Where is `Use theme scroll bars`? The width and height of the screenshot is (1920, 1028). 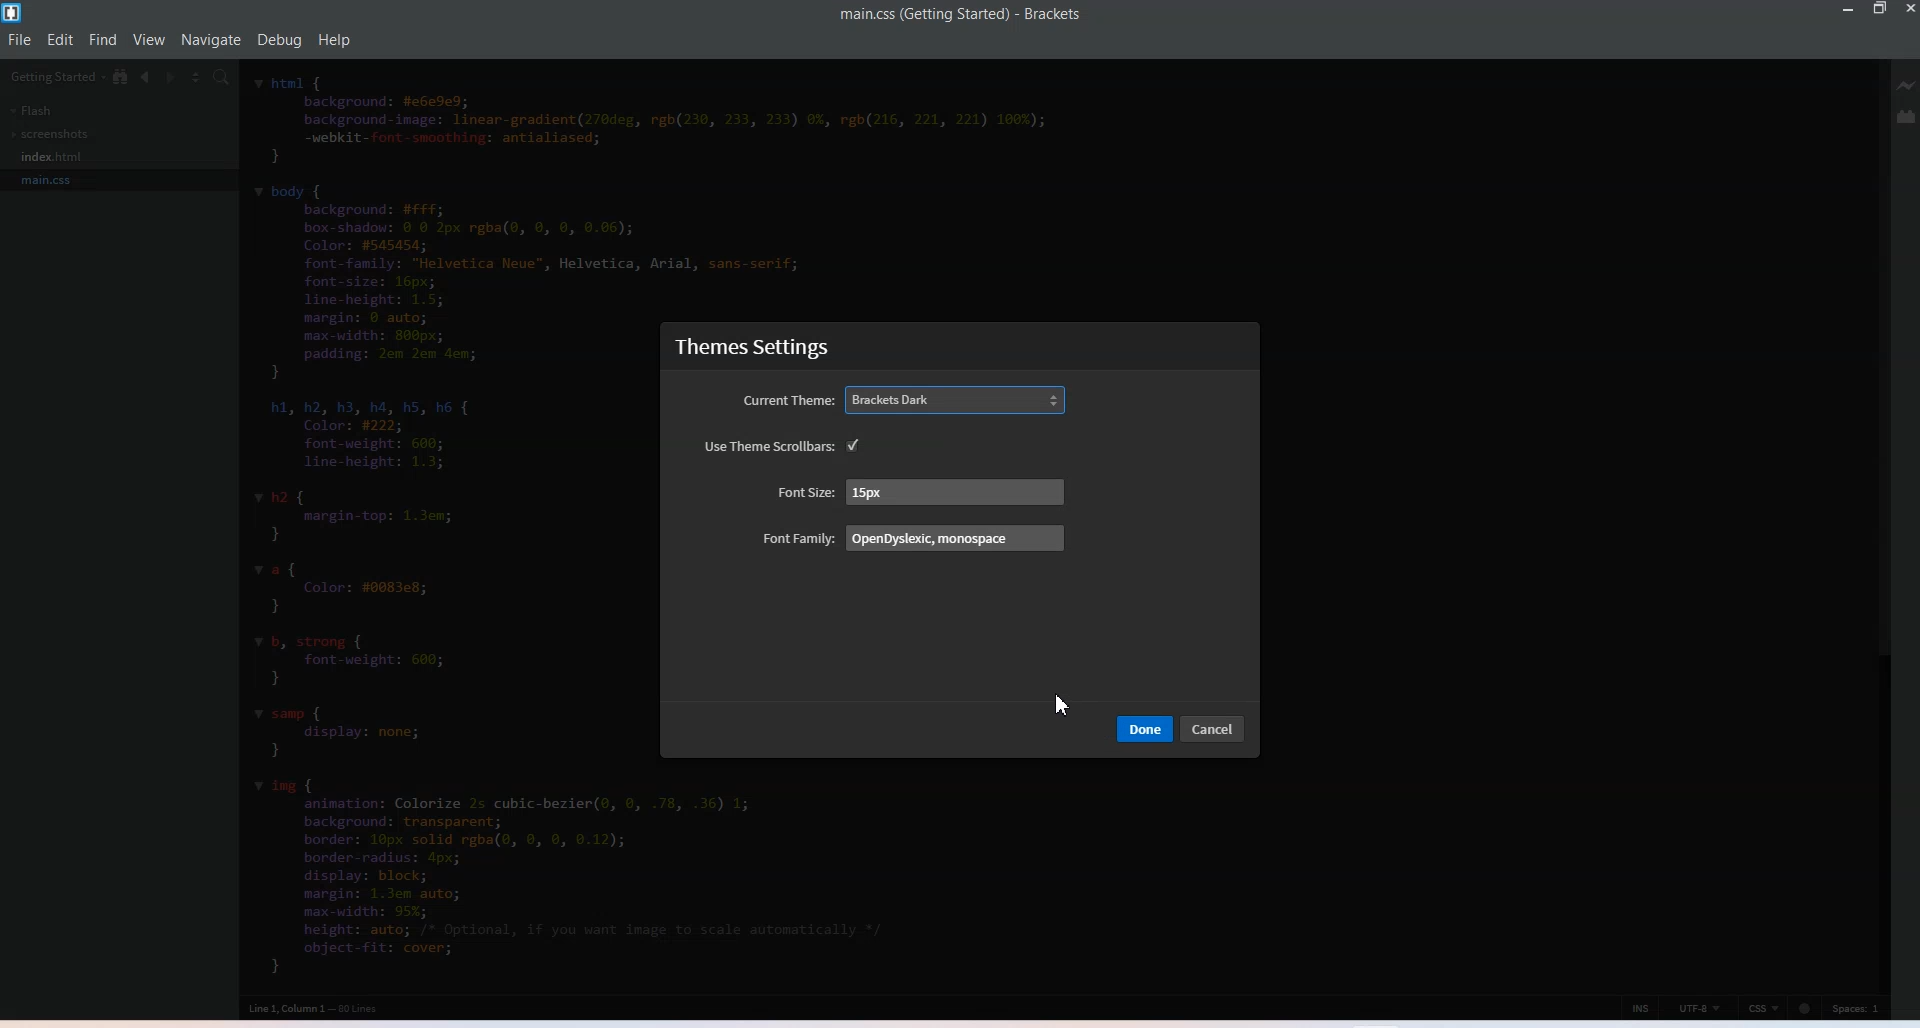
Use theme scroll bars is located at coordinates (782, 445).